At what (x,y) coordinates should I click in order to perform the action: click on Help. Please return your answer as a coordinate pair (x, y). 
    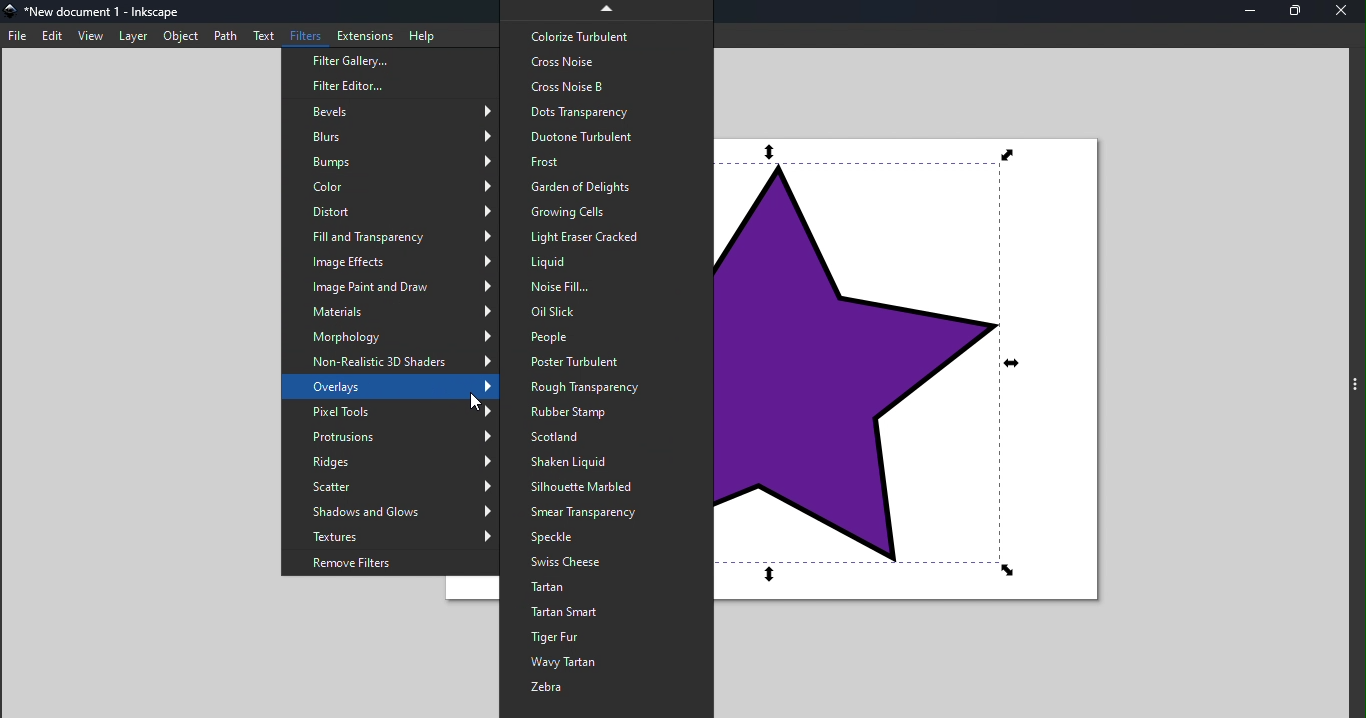
    Looking at the image, I should click on (425, 35).